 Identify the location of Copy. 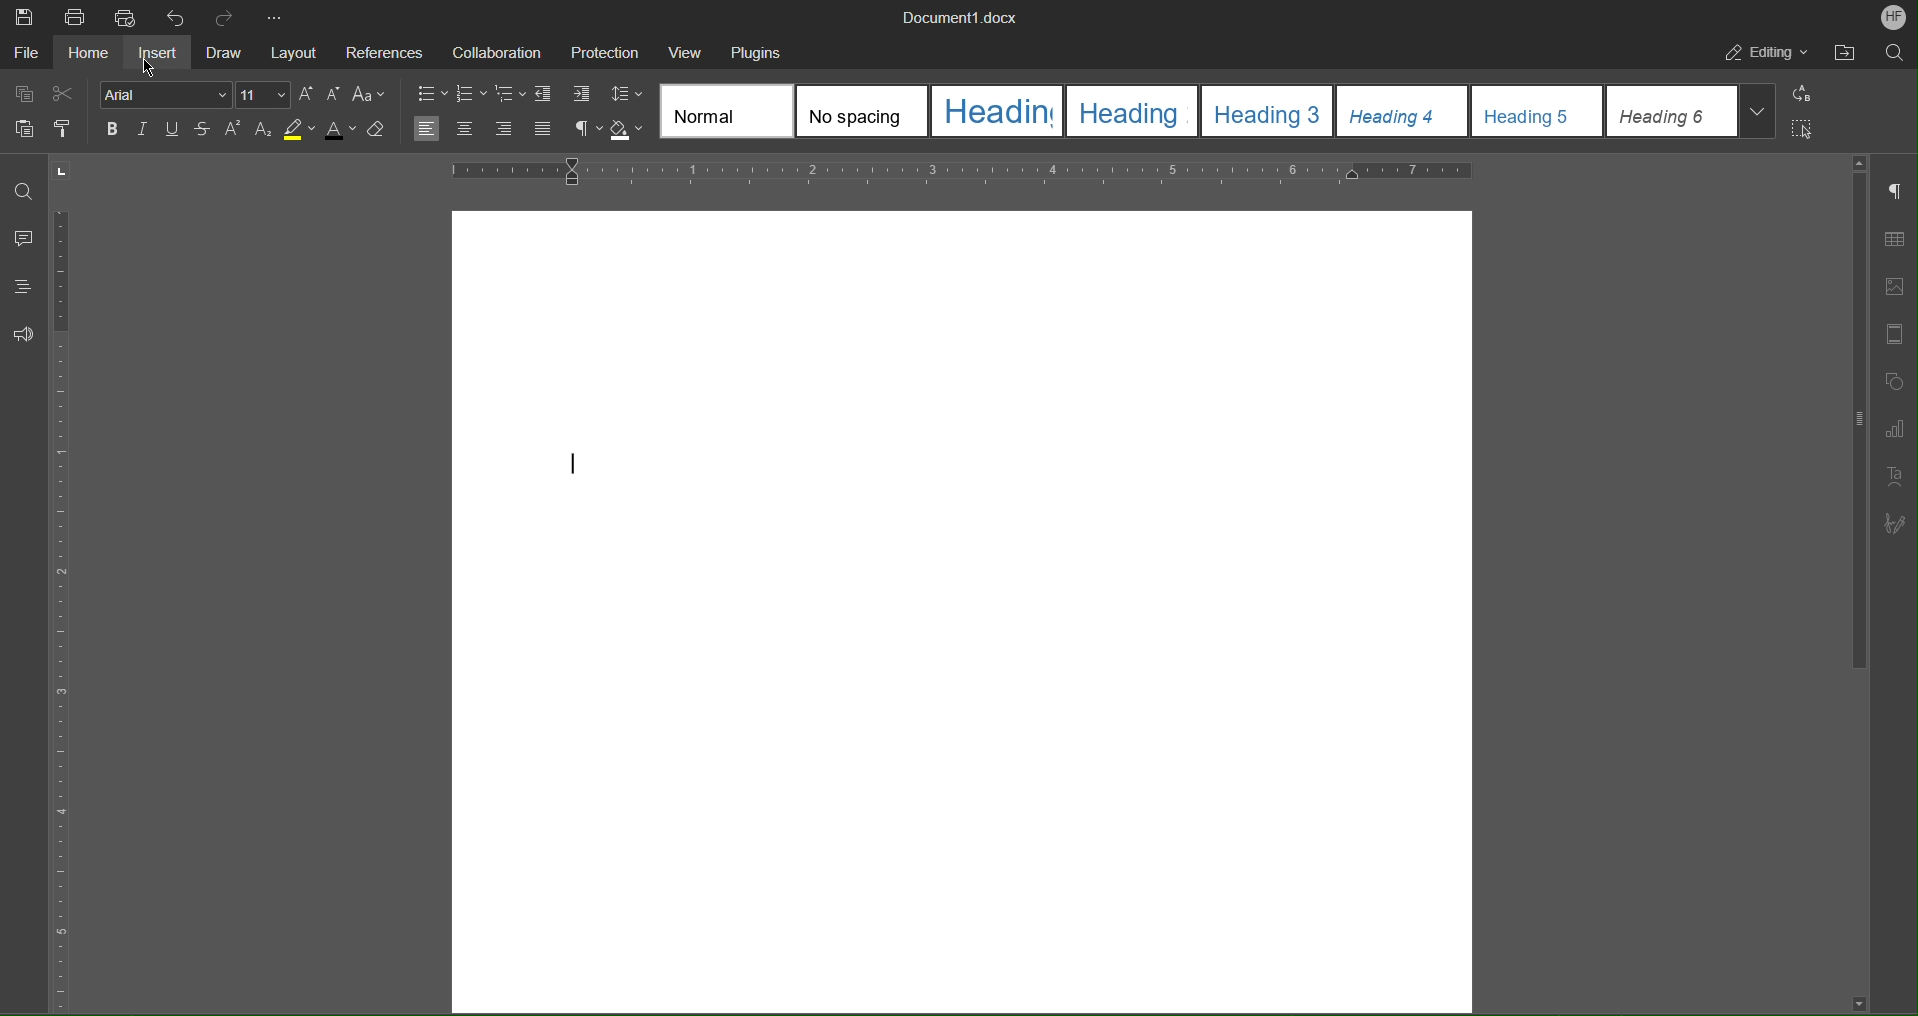
(24, 94).